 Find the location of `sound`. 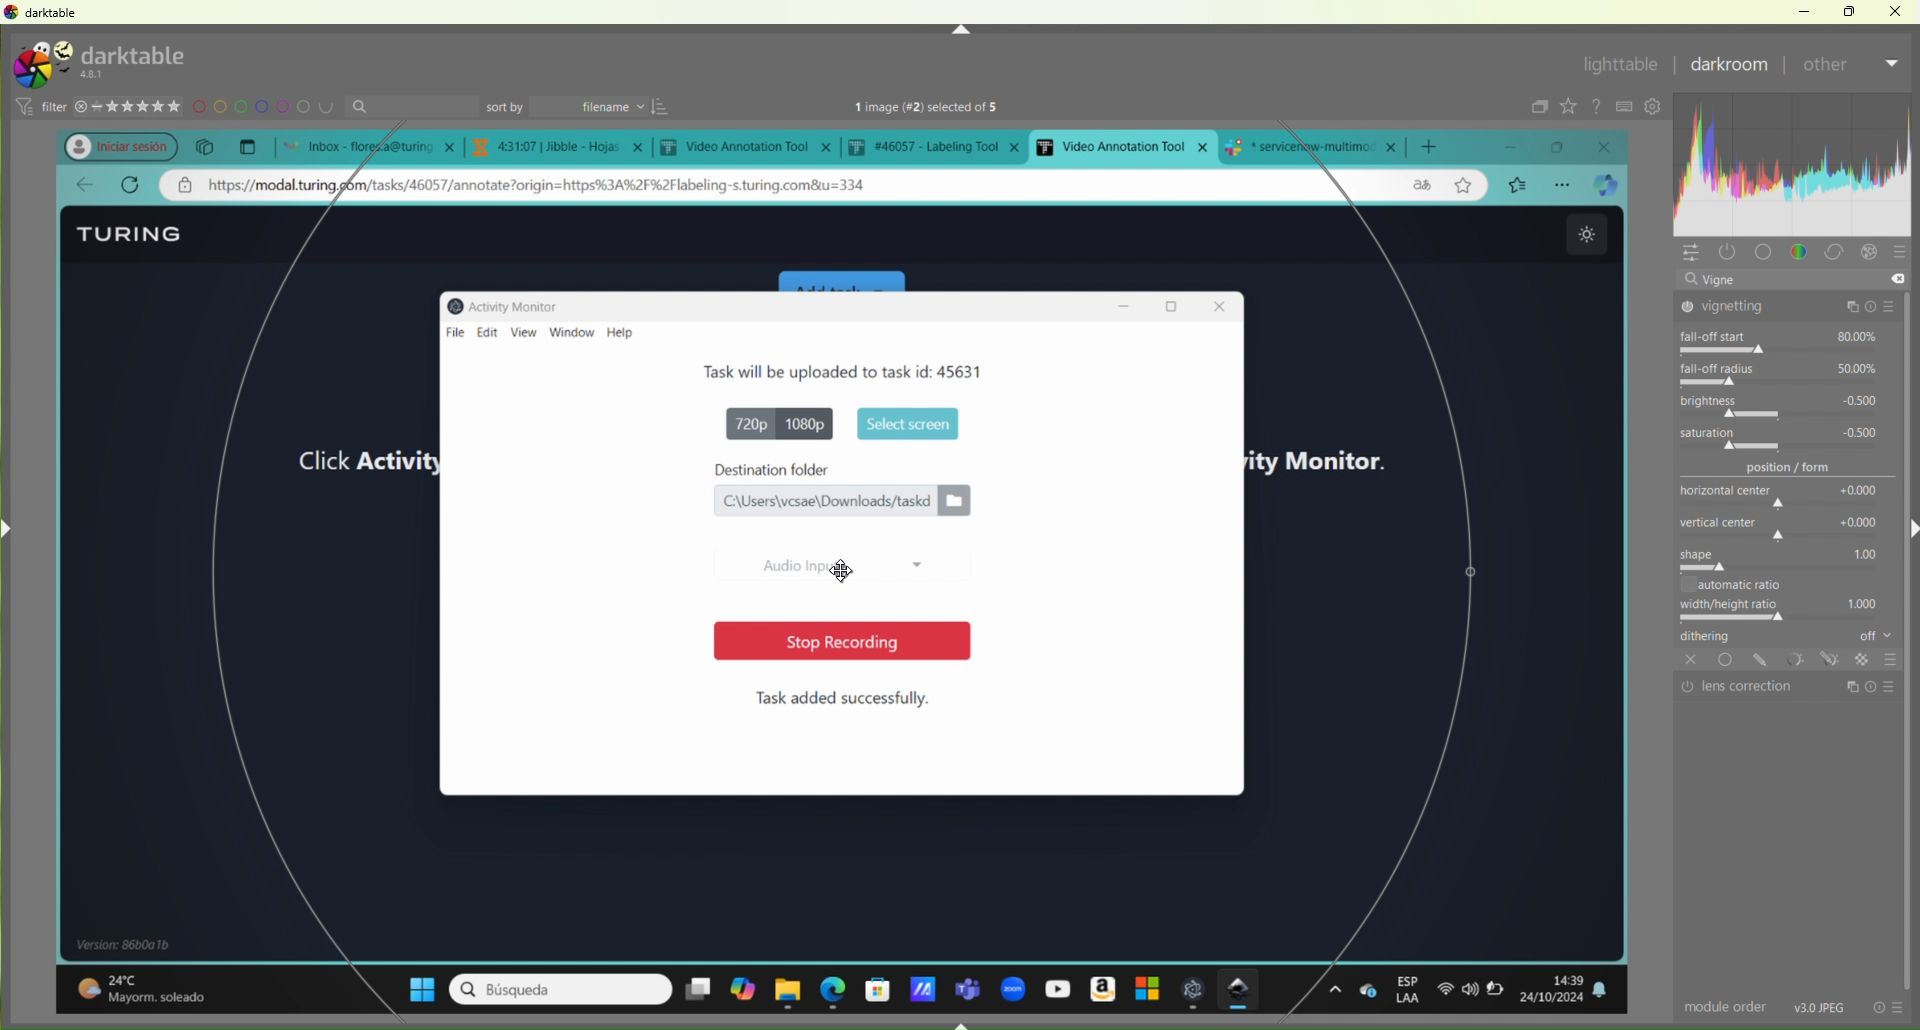

sound is located at coordinates (1471, 990).